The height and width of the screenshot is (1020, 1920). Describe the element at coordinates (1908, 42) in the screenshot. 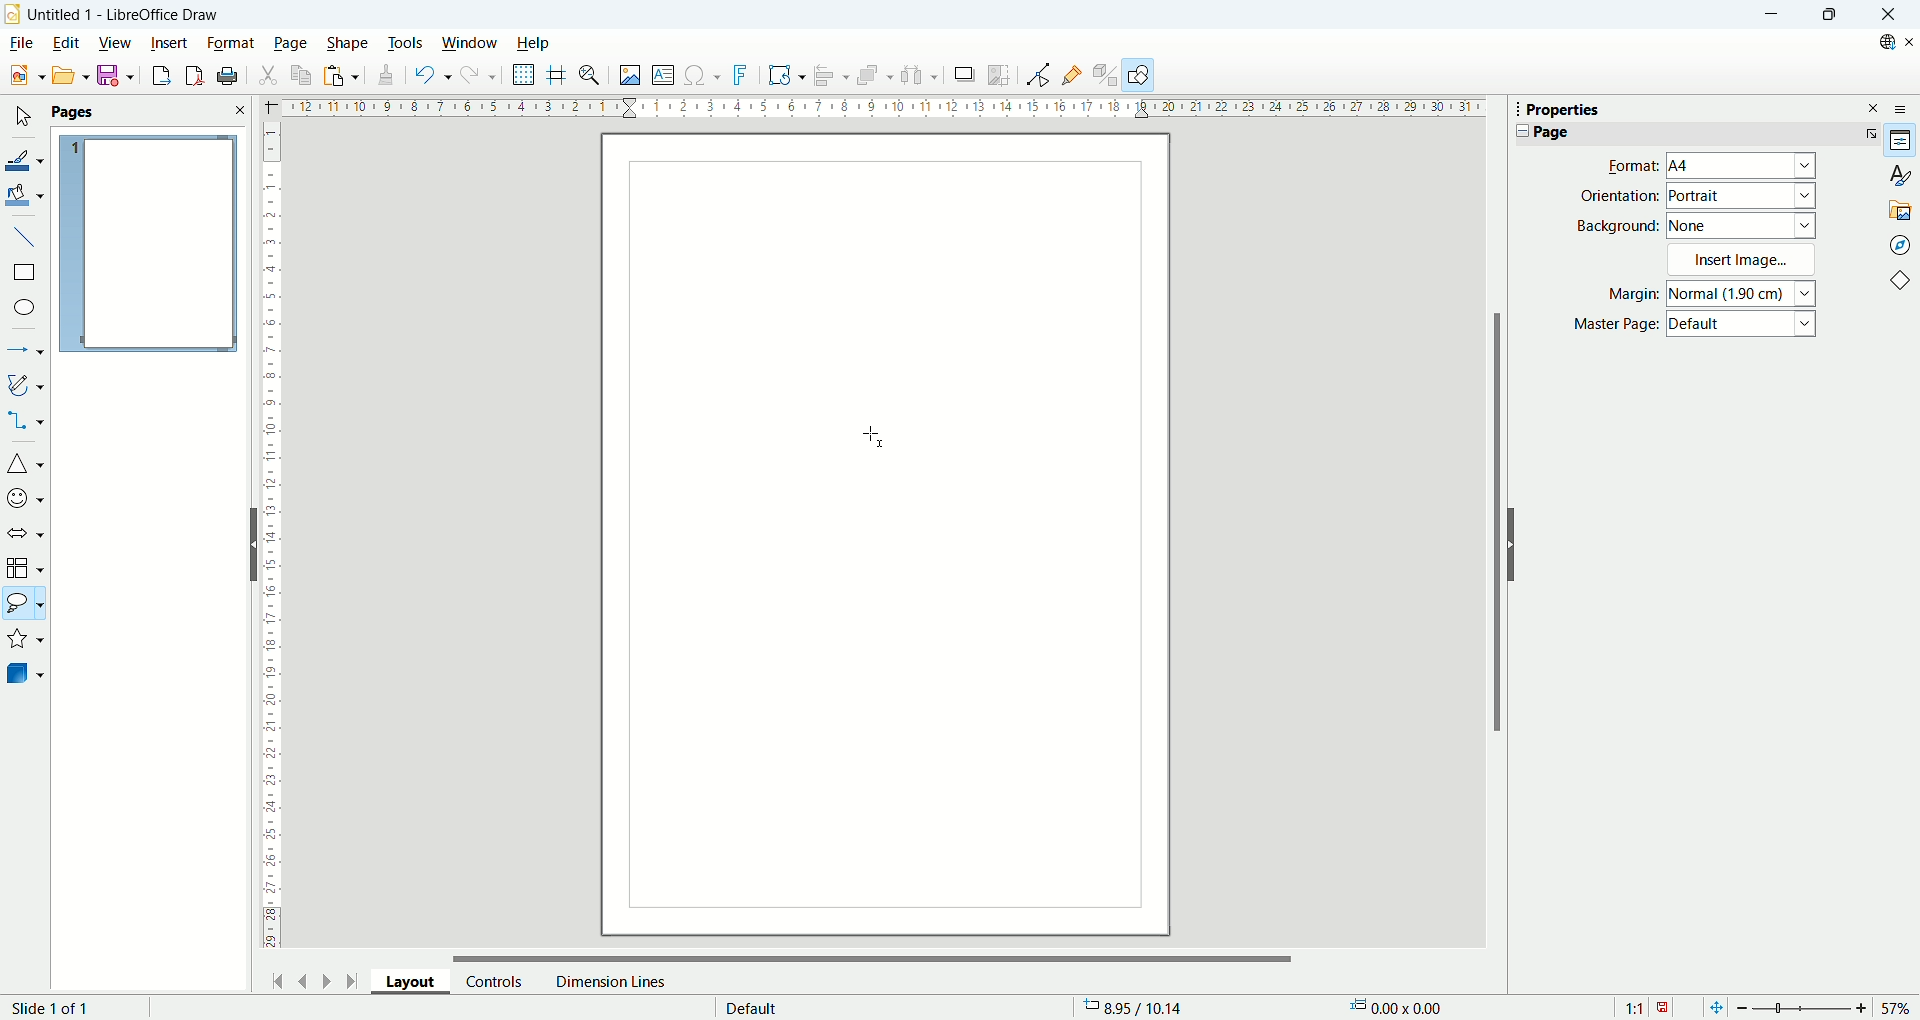

I see `Close document` at that location.